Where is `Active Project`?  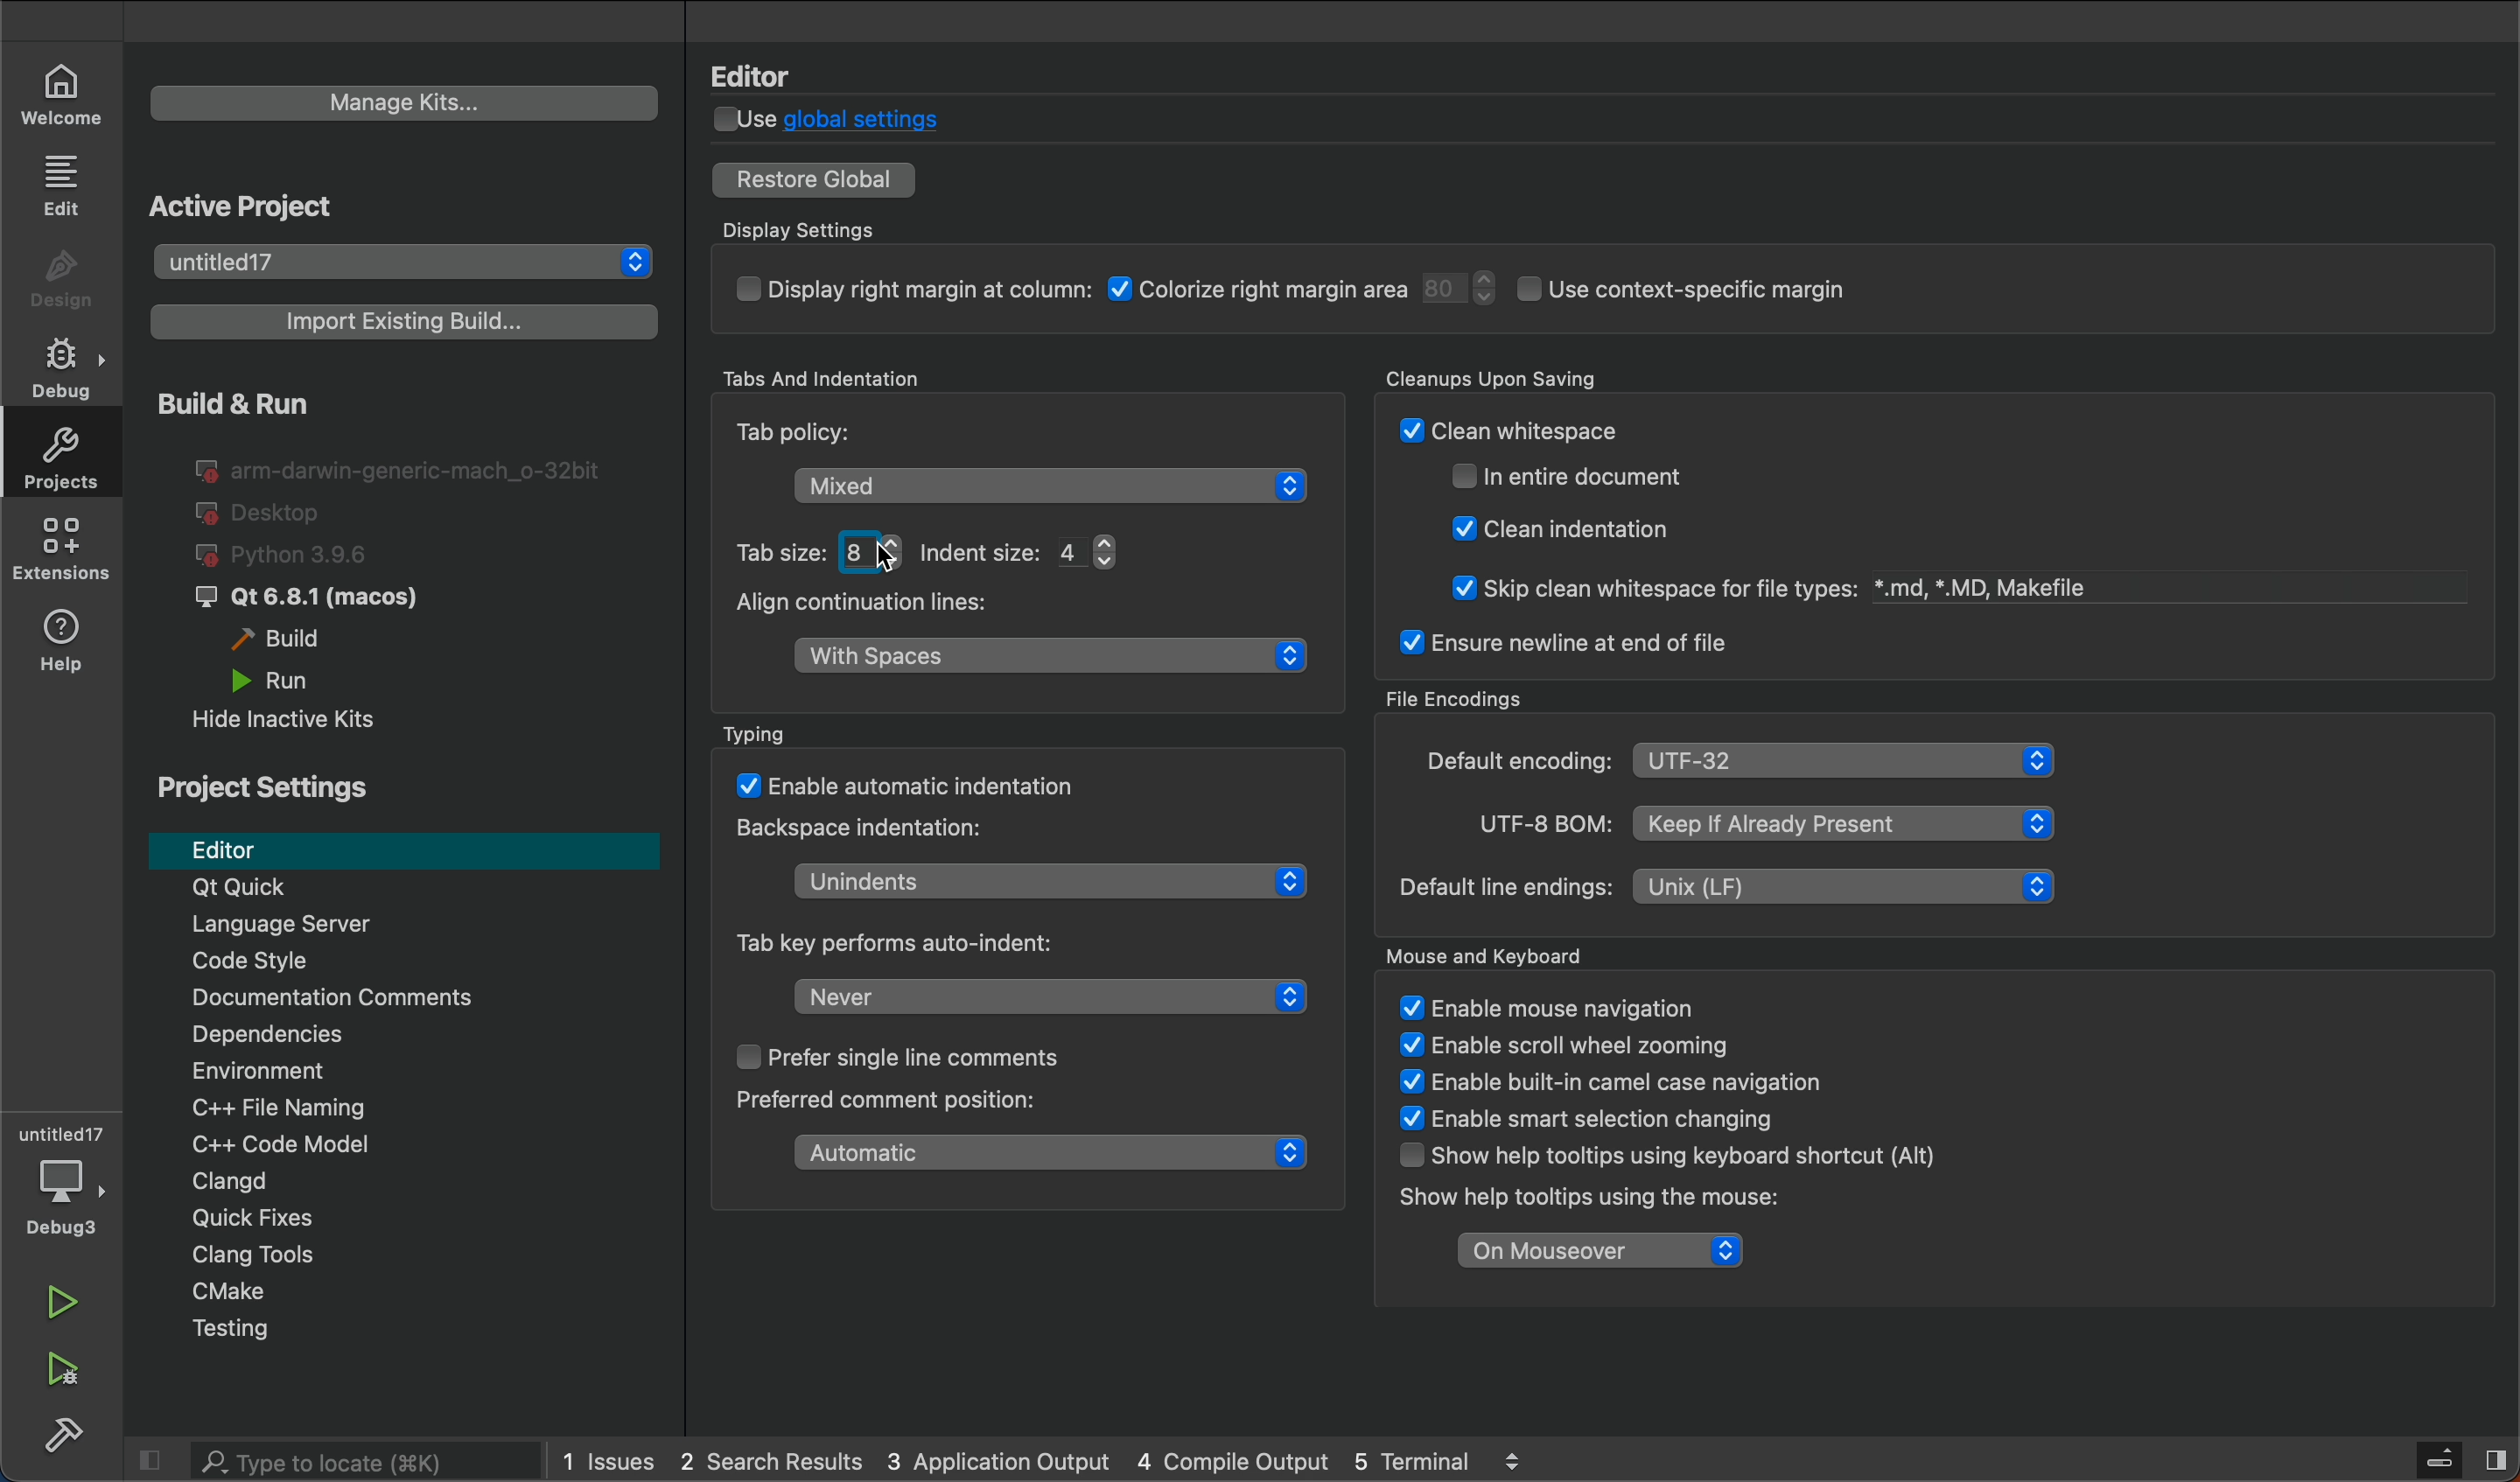 Active Project is located at coordinates (255, 207).